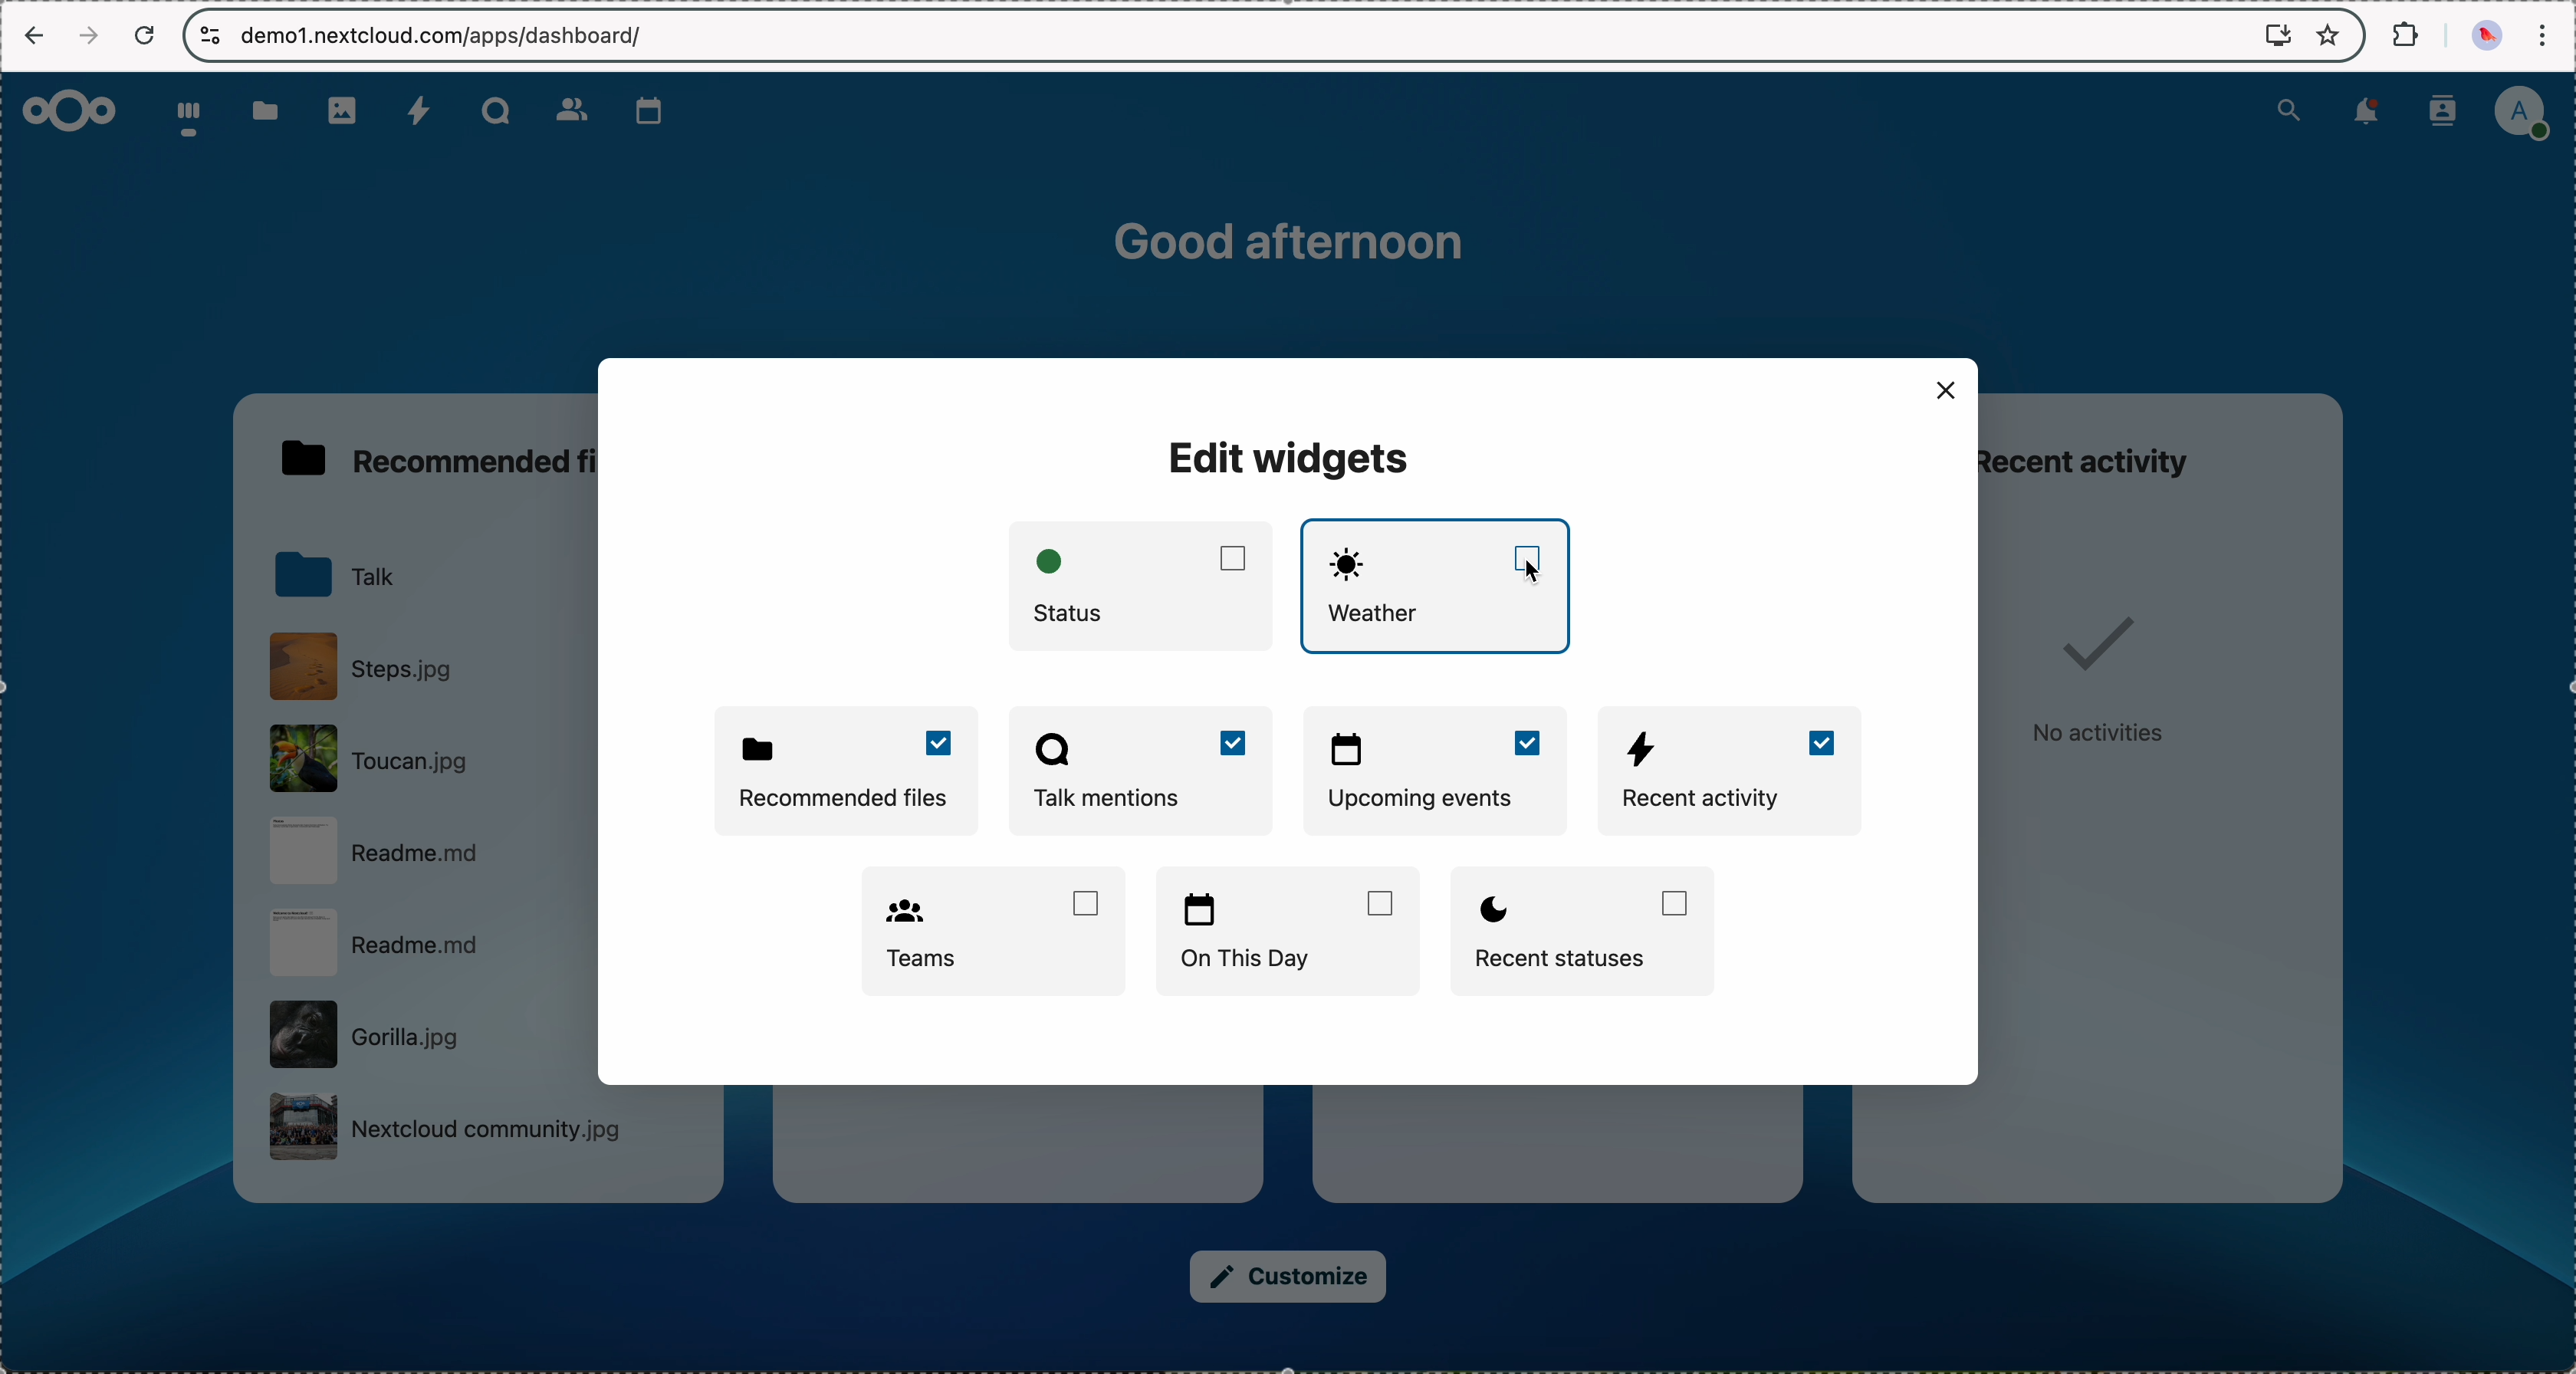 This screenshot has width=2576, height=1374. I want to click on recent activity, so click(2114, 452).